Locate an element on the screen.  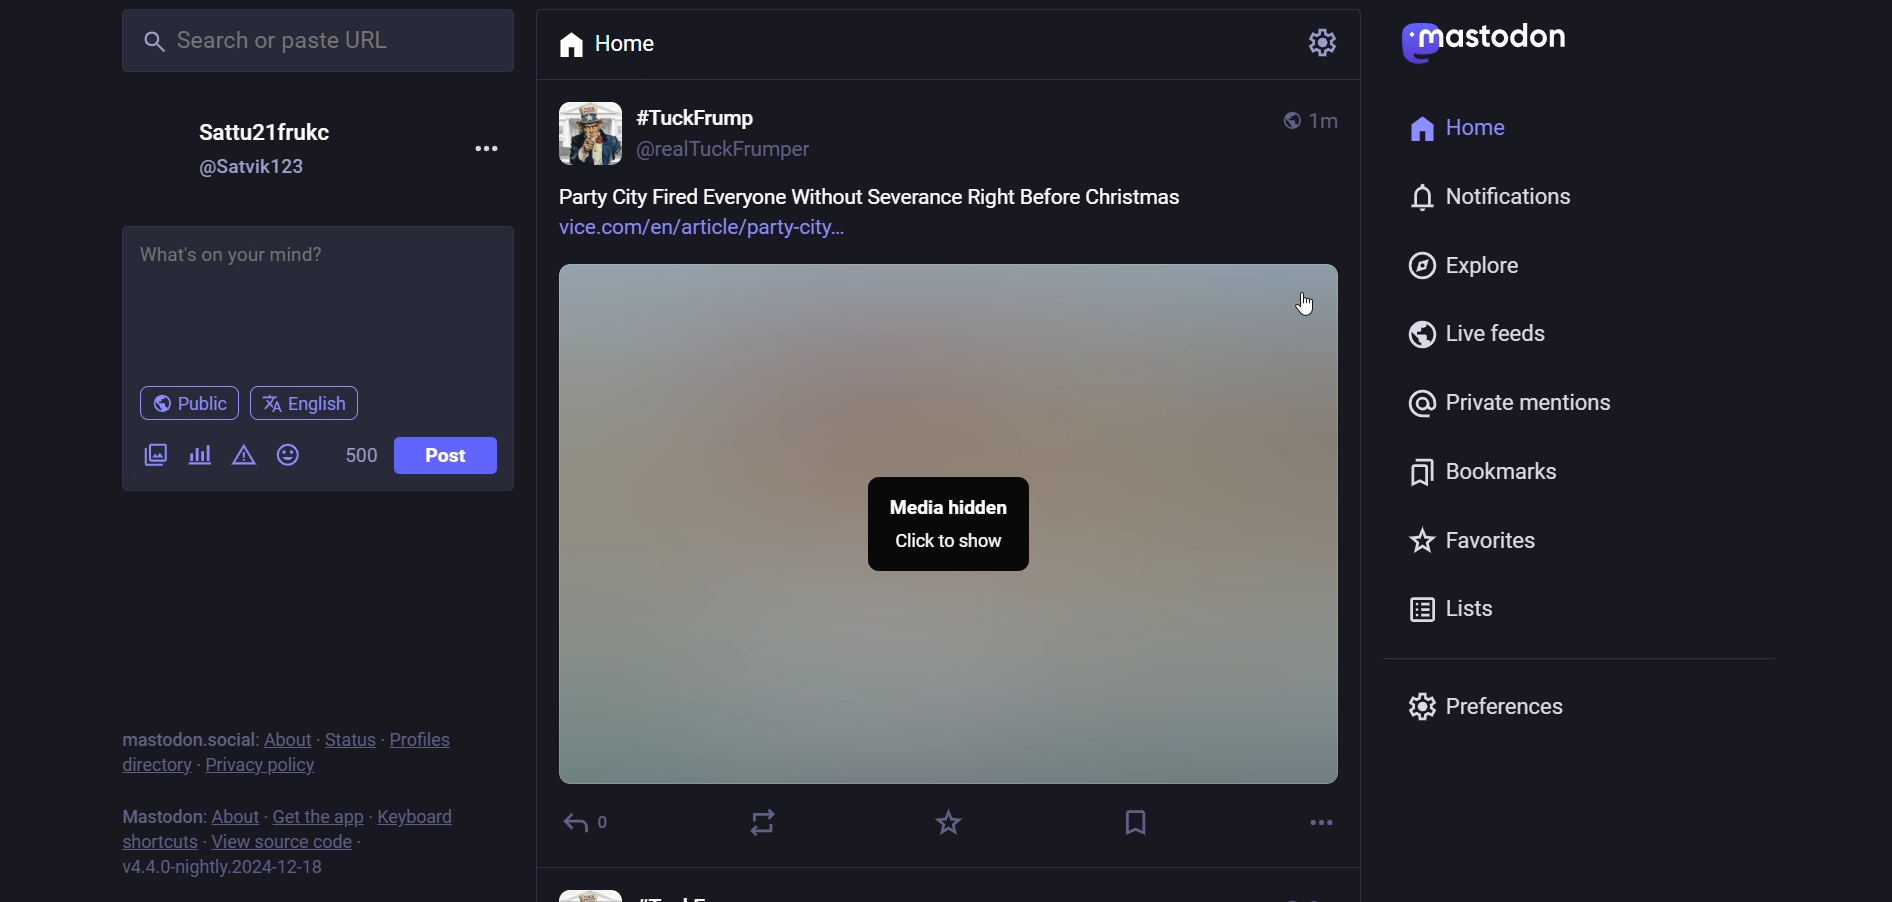
notification is located at coordinates (1511, 205).